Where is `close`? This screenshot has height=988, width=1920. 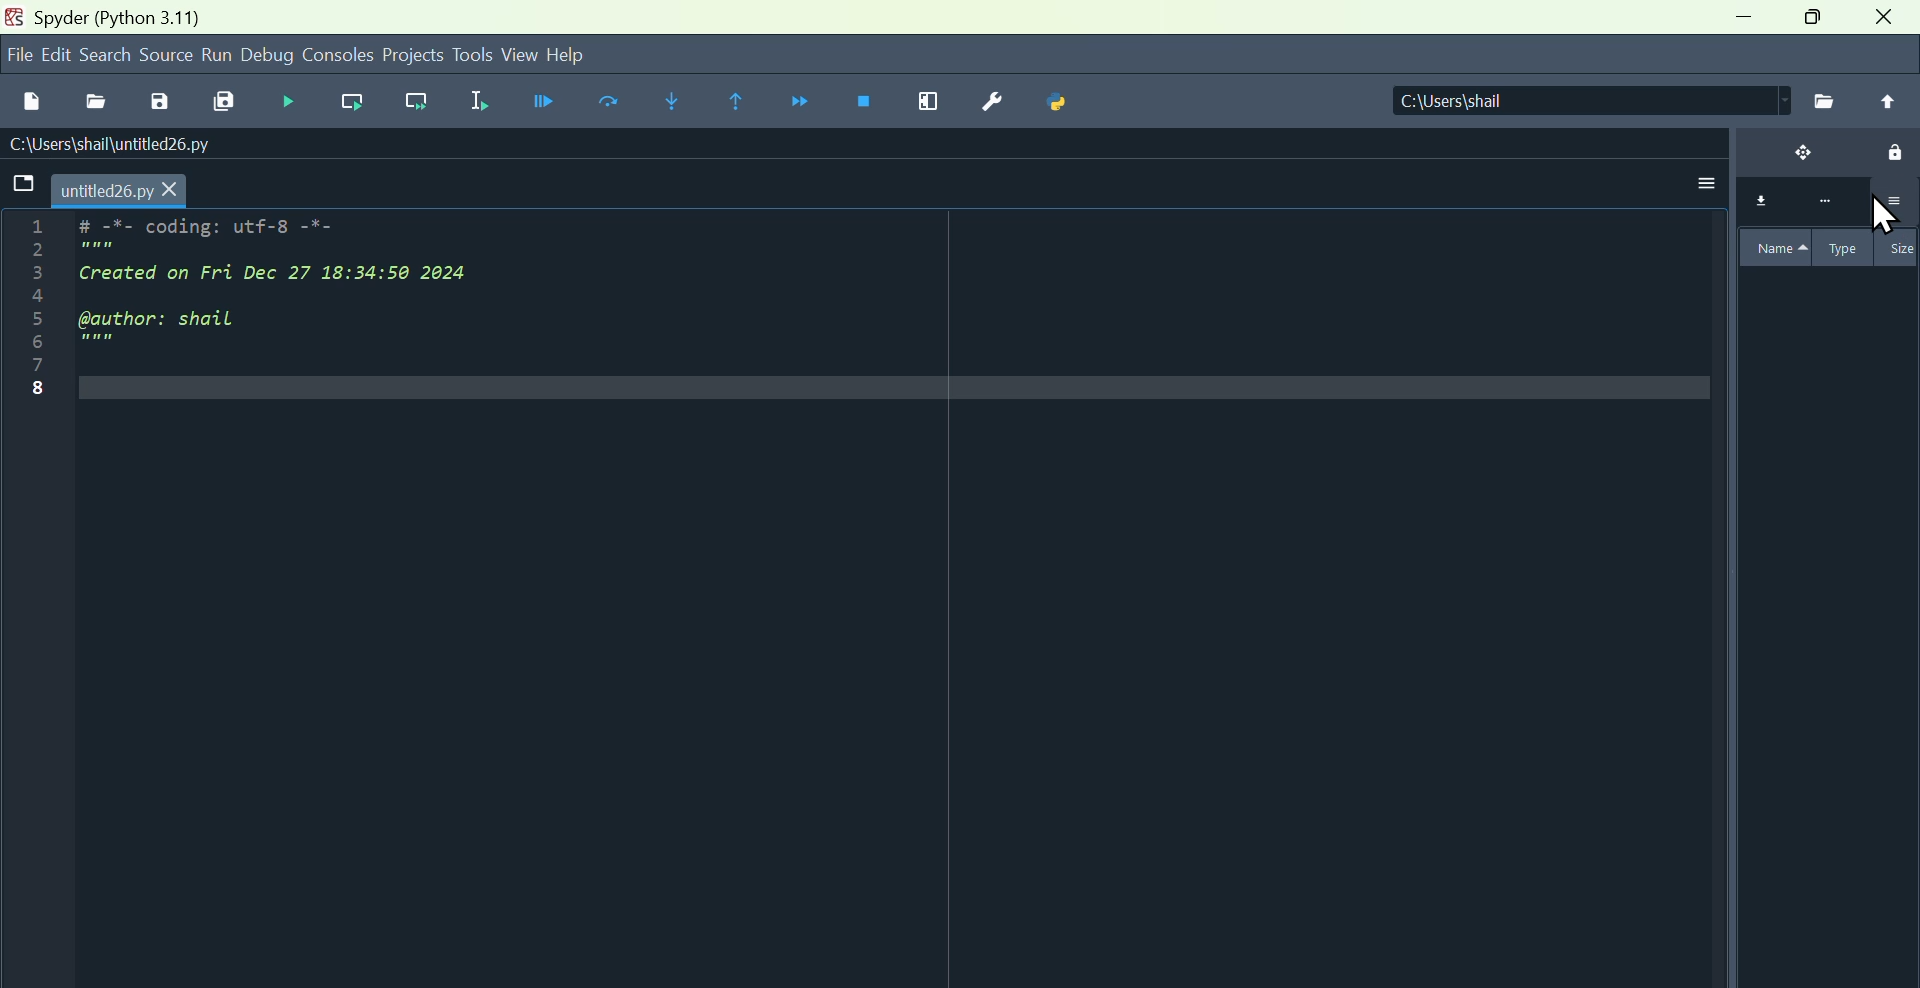 close is located at coordinates (1888, 22).